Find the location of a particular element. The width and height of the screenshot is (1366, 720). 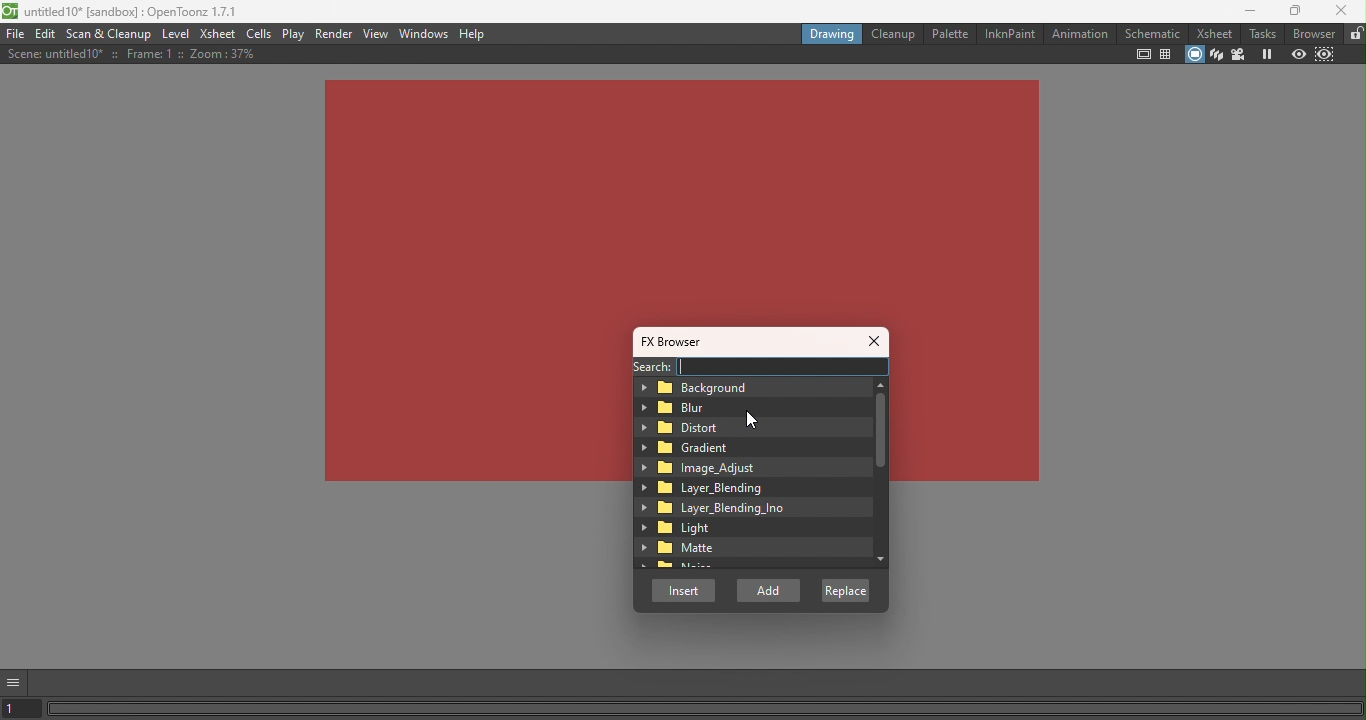

Cleanup is located at coordinates (892, 33).